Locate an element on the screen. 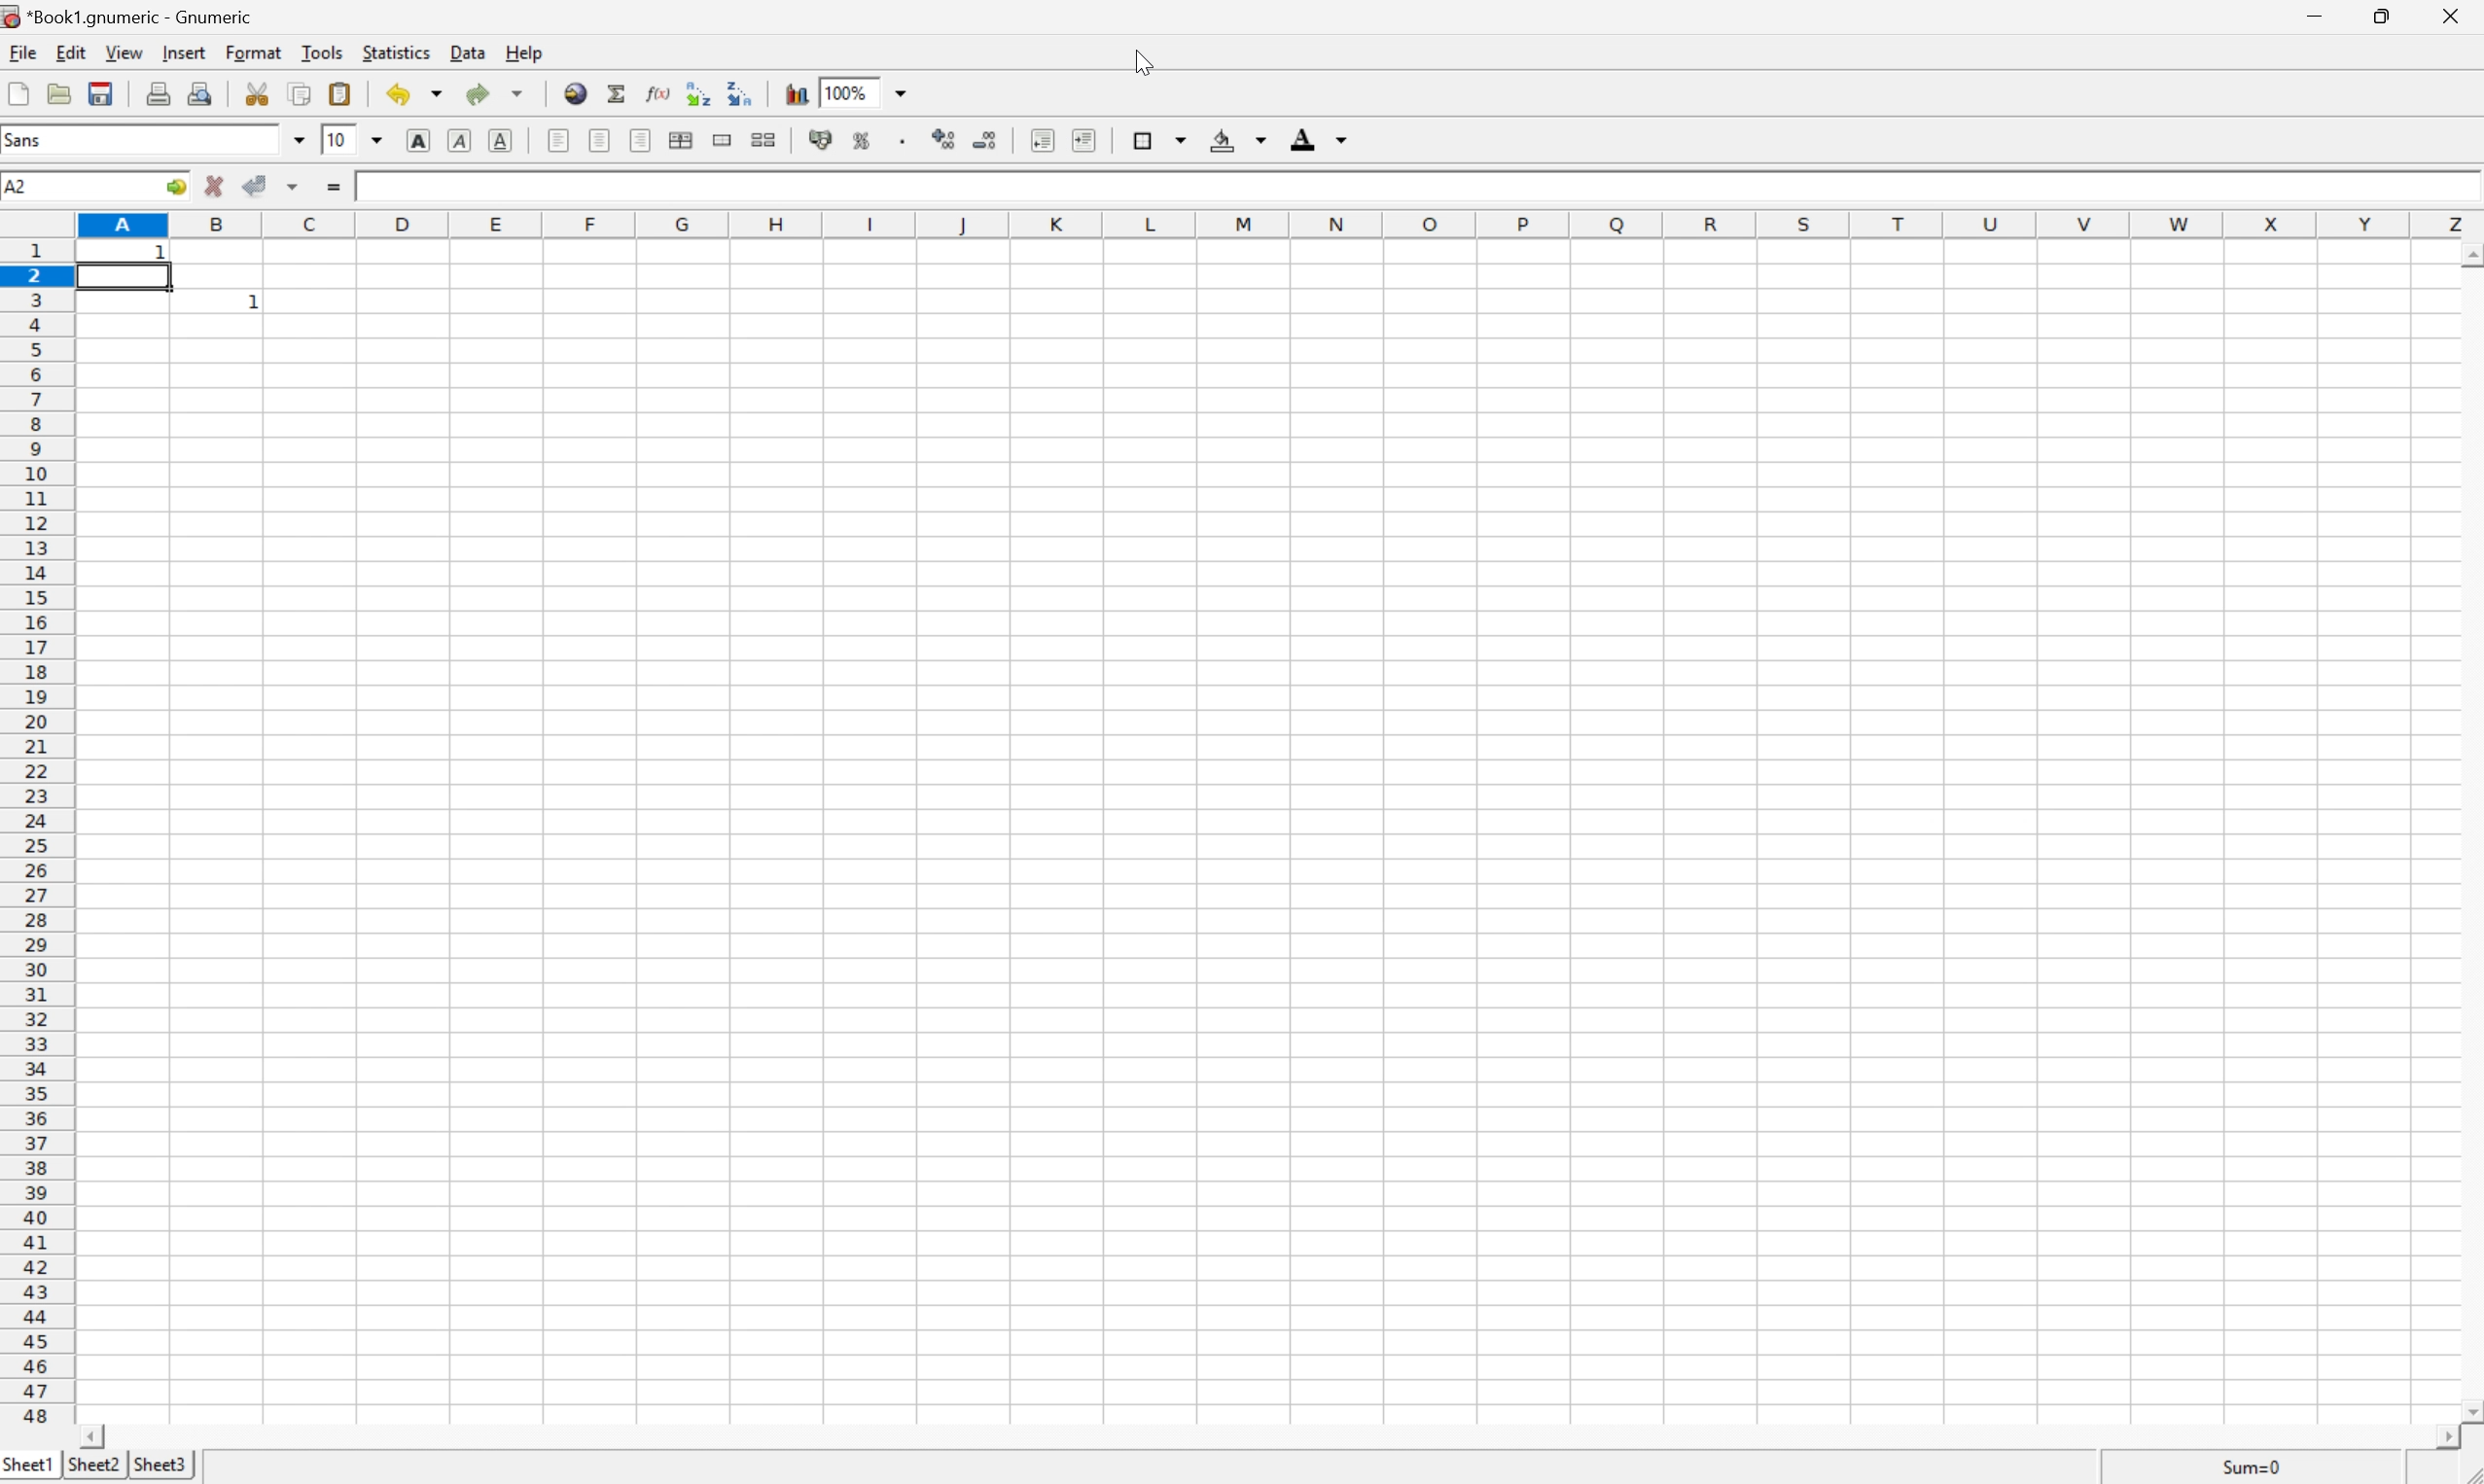 The height and width of the screenshot is (1484, 2484). format selection as accounting is located at coordinates (825, 138).